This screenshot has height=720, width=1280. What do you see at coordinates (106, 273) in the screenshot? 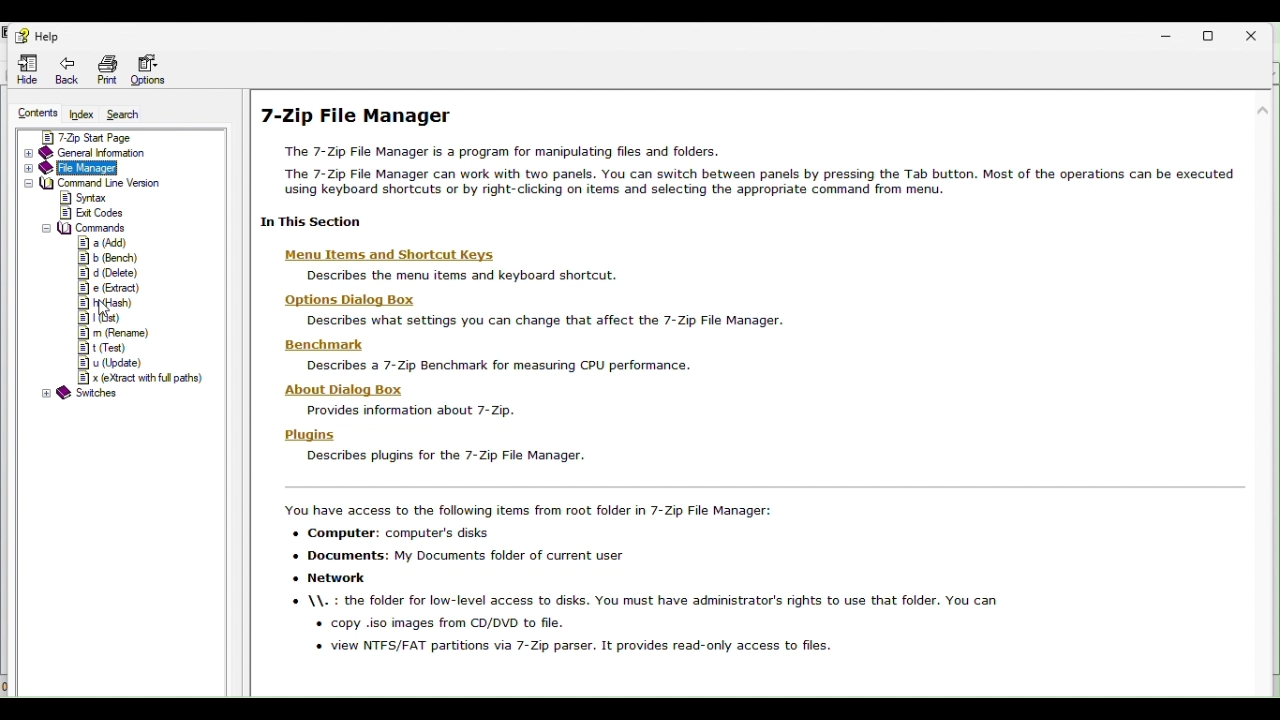
I see `d(delete)` at bounding box center [106, 273].